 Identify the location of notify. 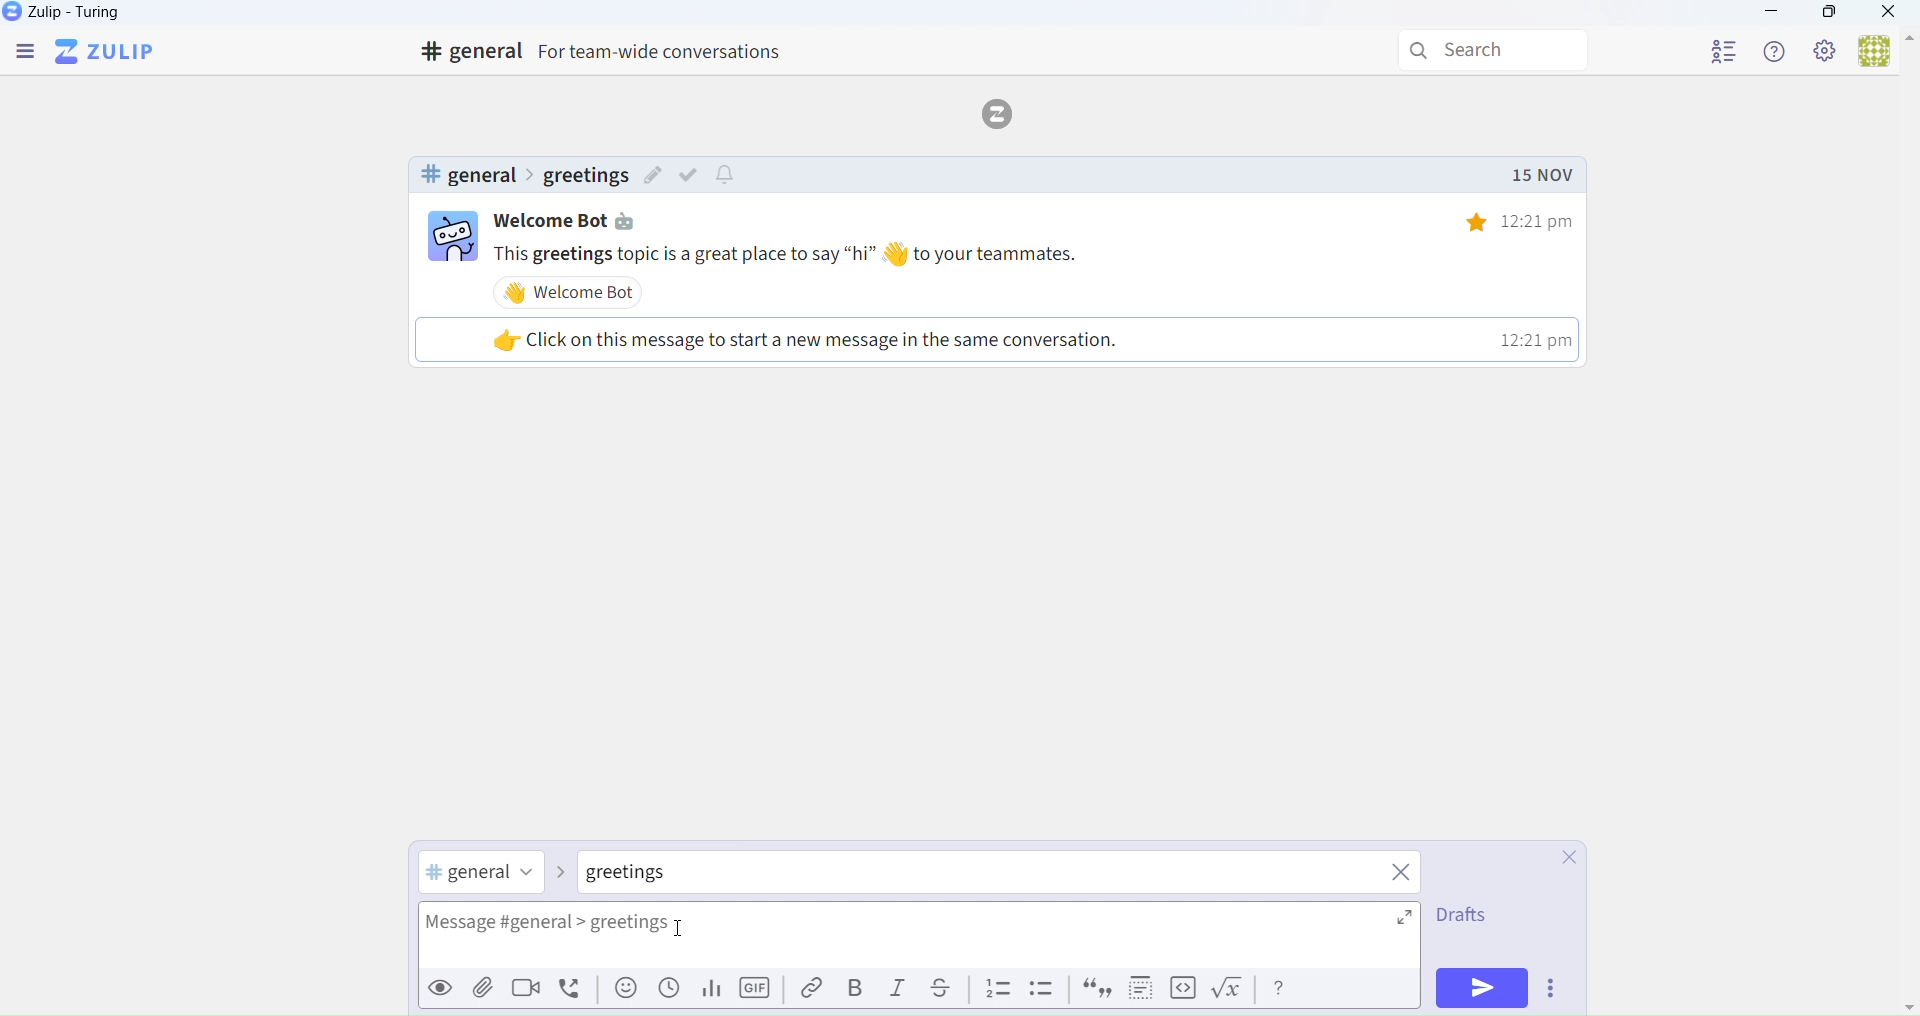
(728, 176).